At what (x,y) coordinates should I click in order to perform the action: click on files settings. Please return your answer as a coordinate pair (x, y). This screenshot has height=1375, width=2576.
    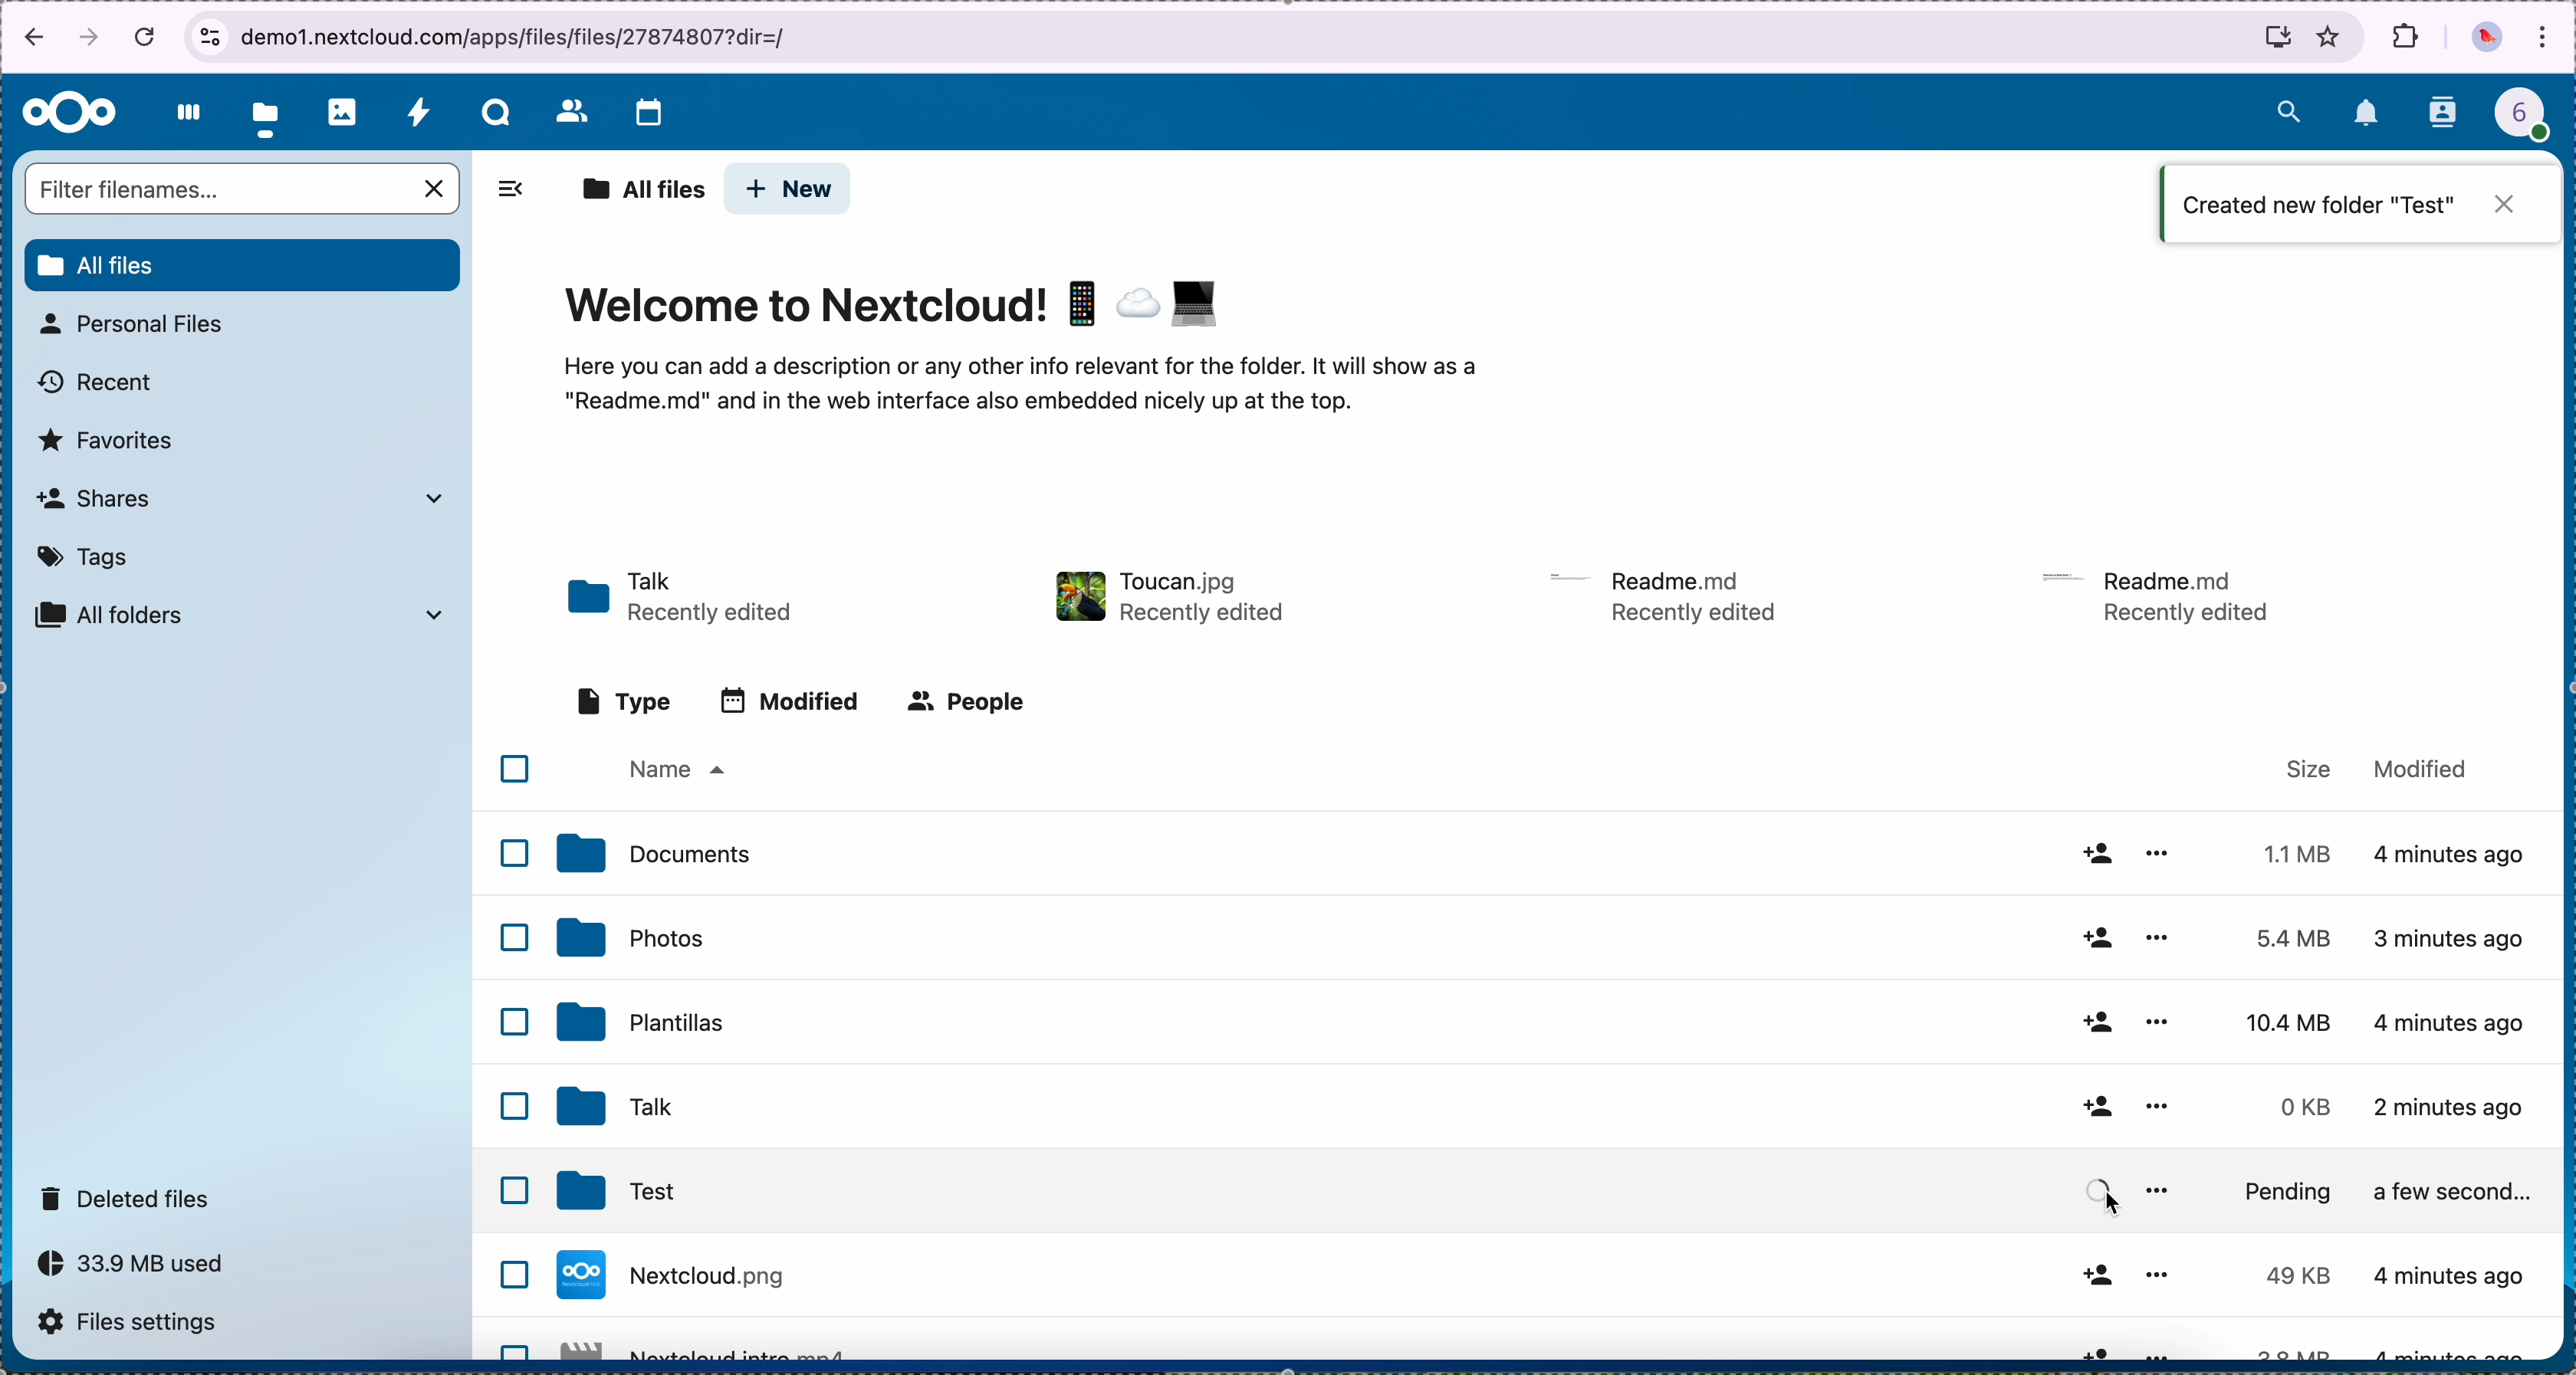
    Looking at the image, I should click on (138, 1325).